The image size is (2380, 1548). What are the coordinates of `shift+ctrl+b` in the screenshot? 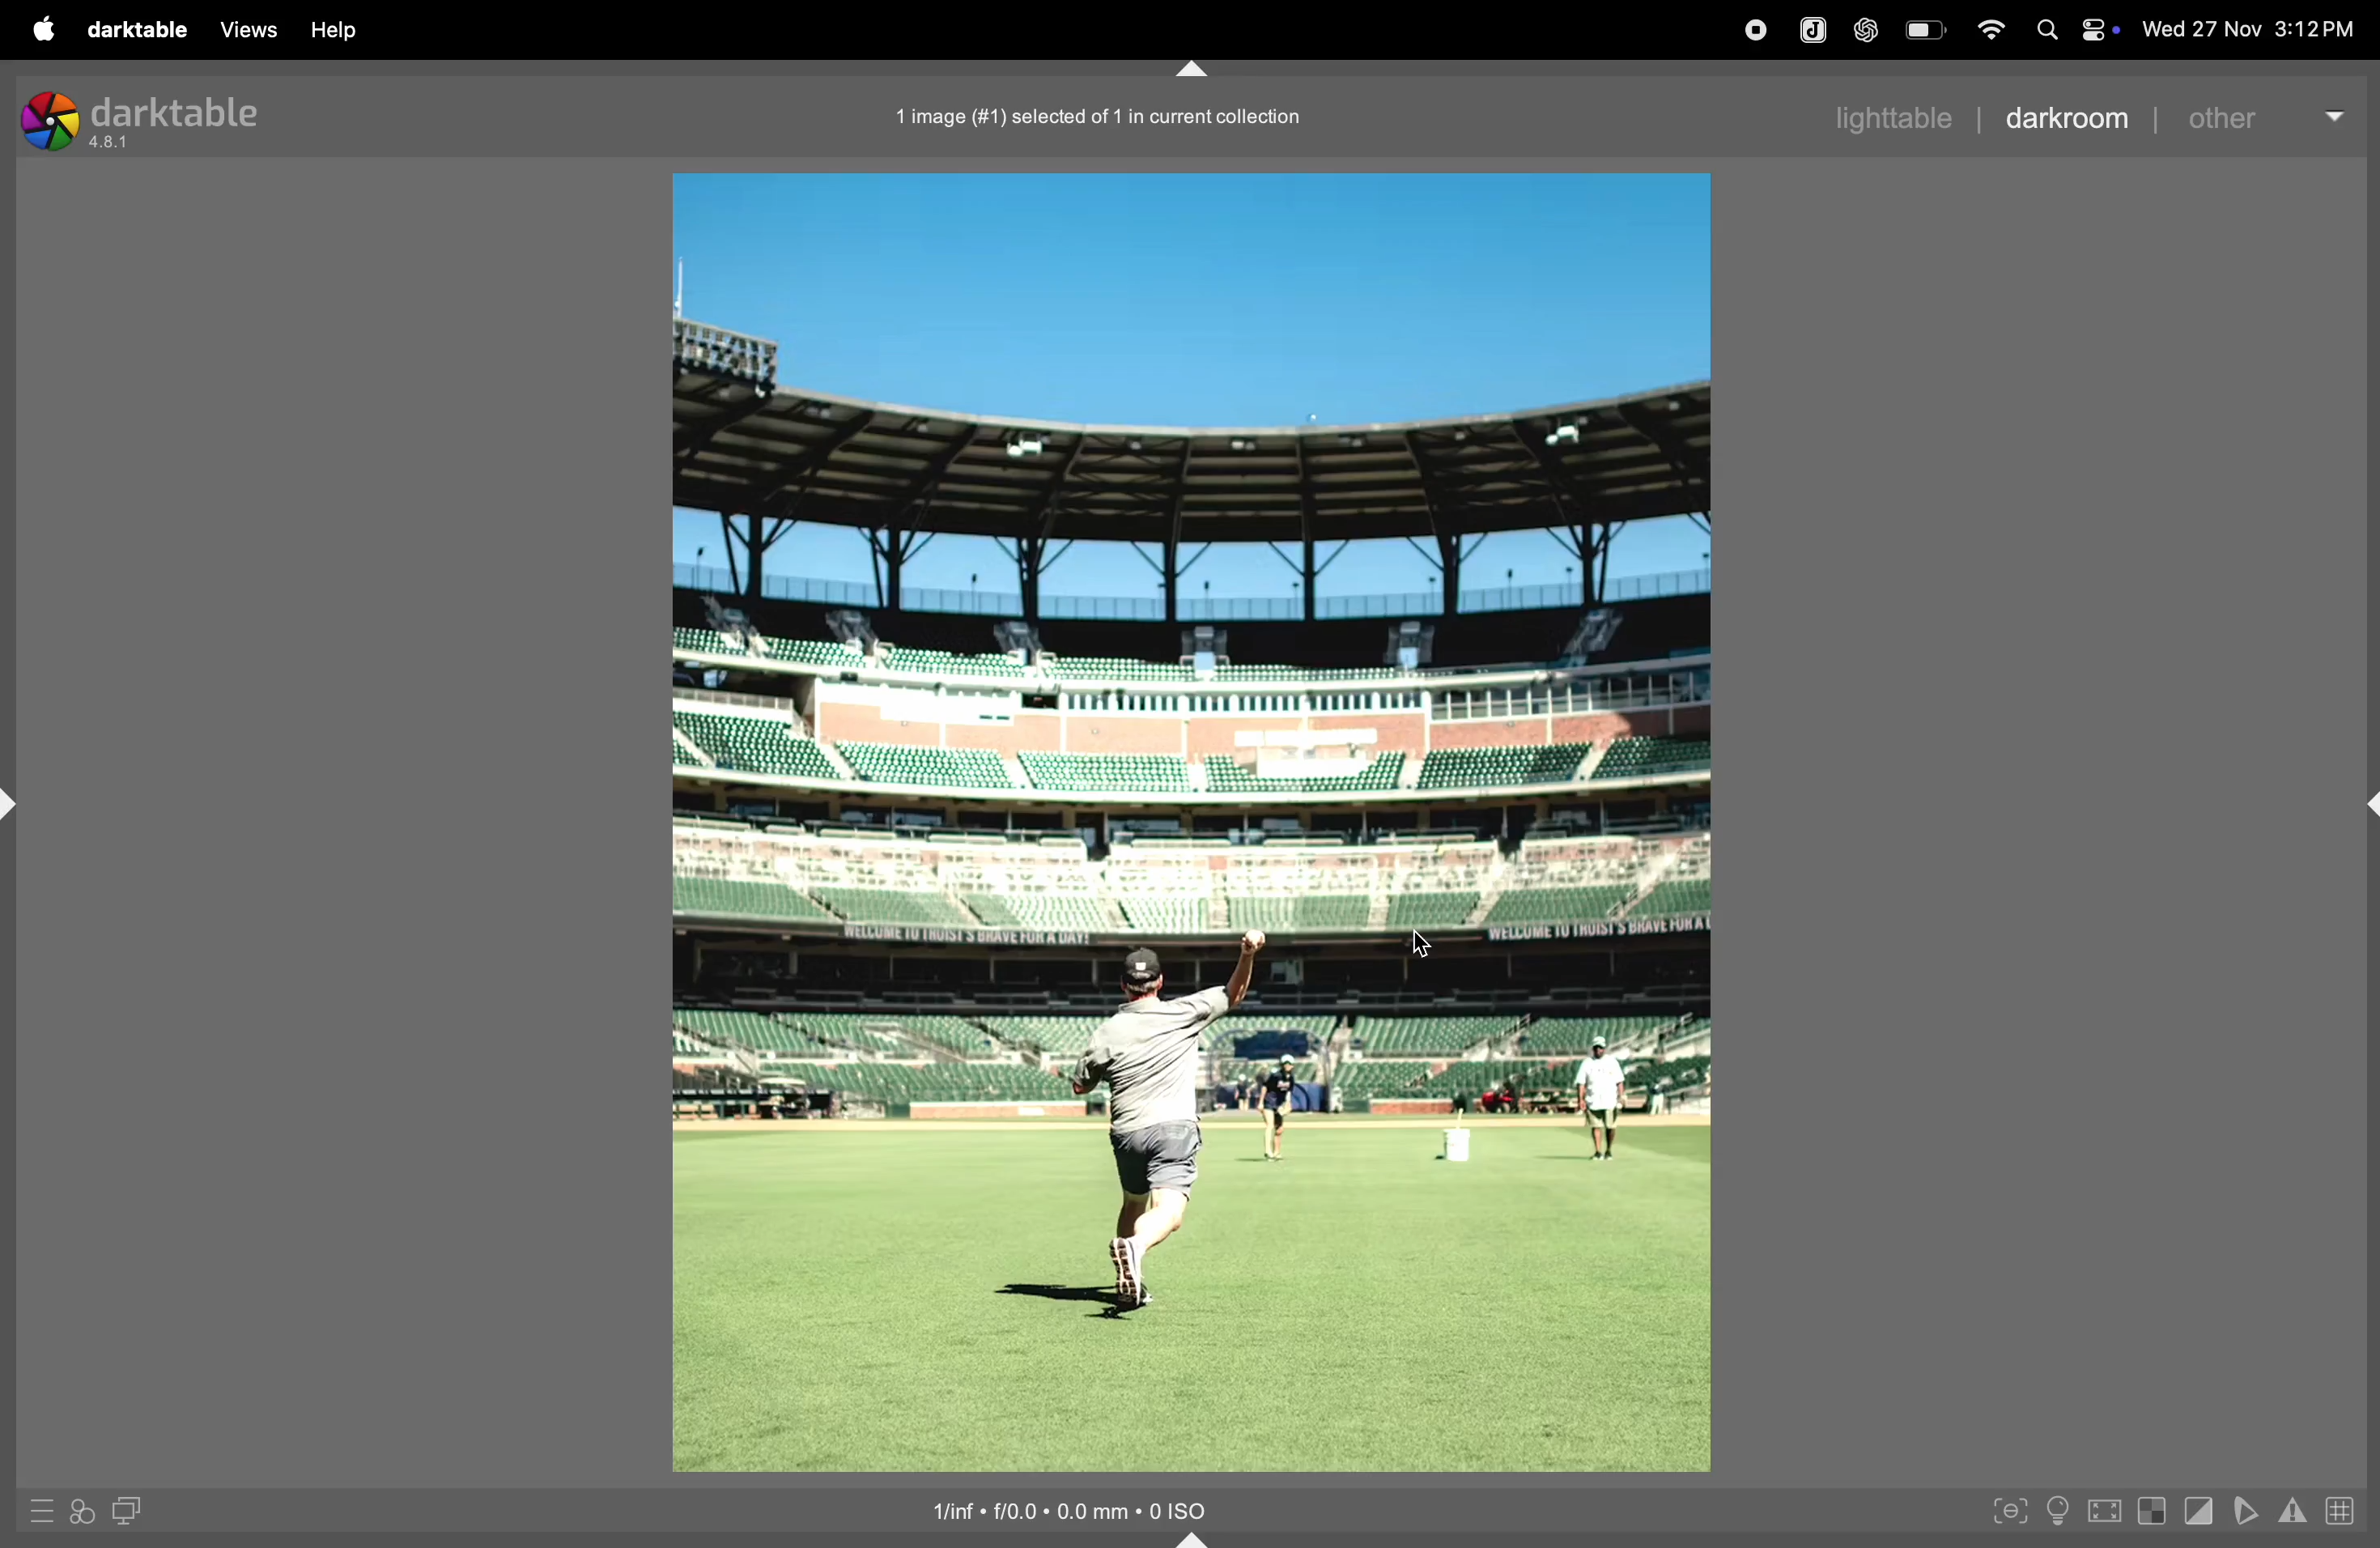 It's located at (1200, 1537).